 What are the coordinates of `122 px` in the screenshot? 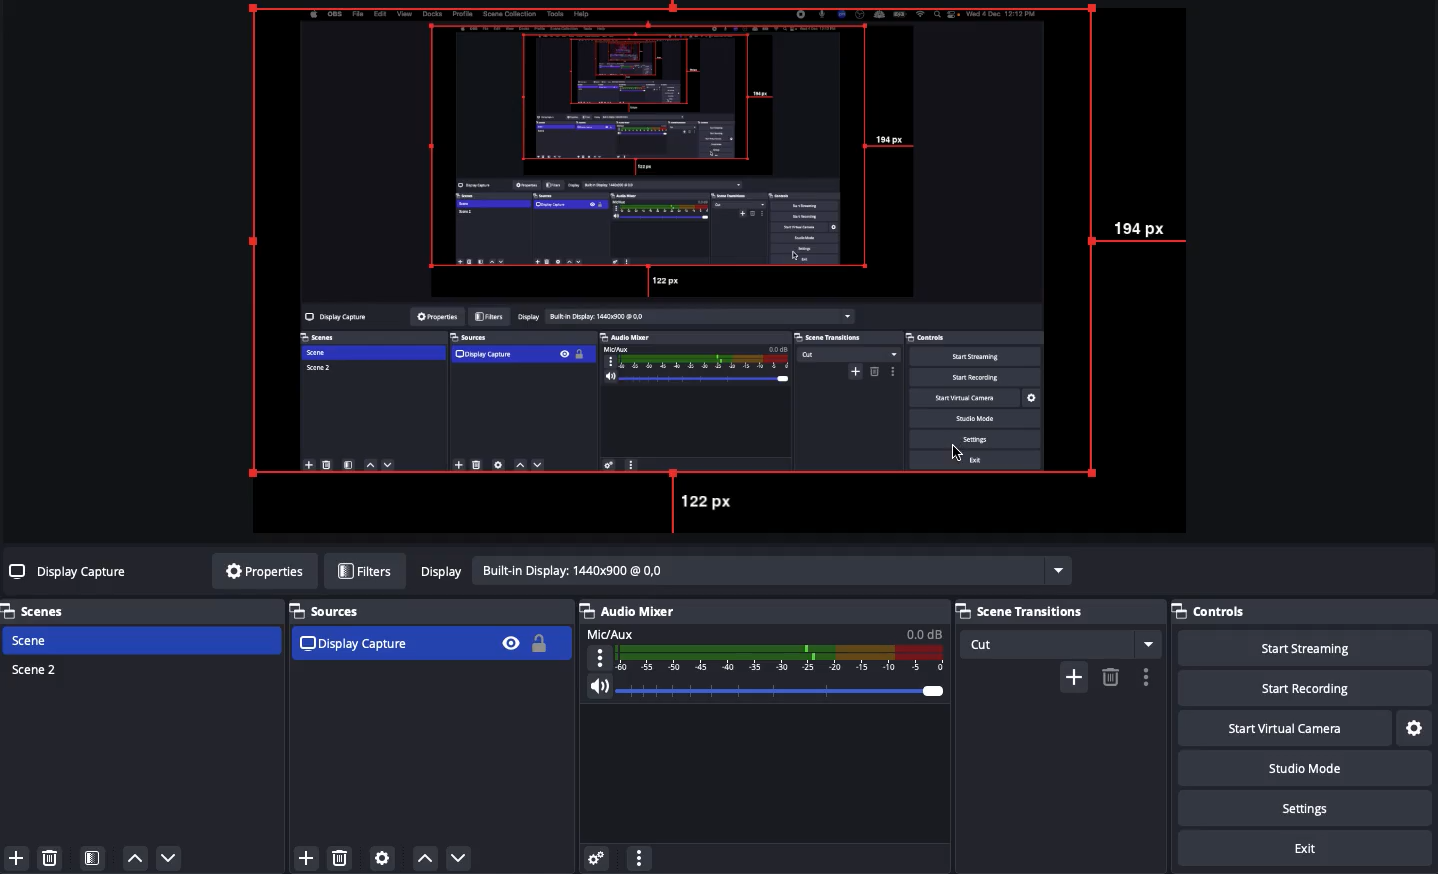 It's located at (710, 502).